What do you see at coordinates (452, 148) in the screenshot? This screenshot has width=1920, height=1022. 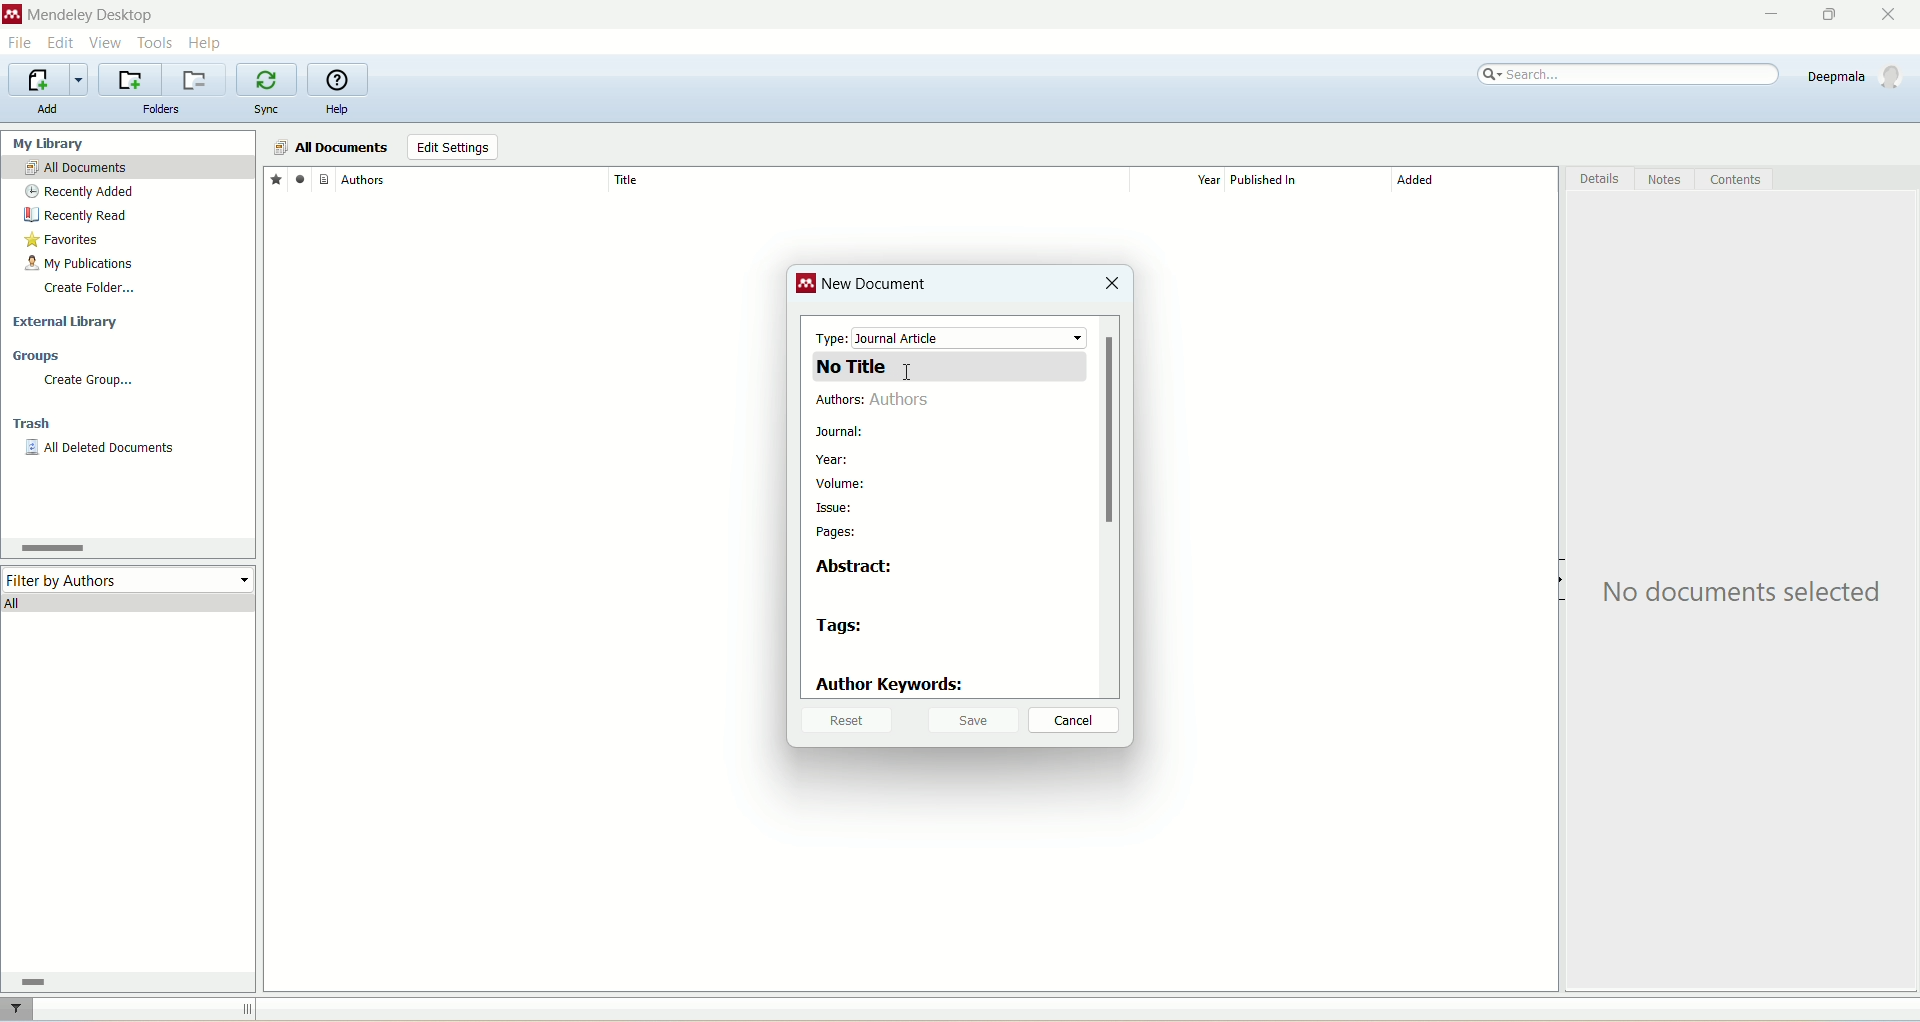 I see `edit settings` at bounding box center [452, 148].